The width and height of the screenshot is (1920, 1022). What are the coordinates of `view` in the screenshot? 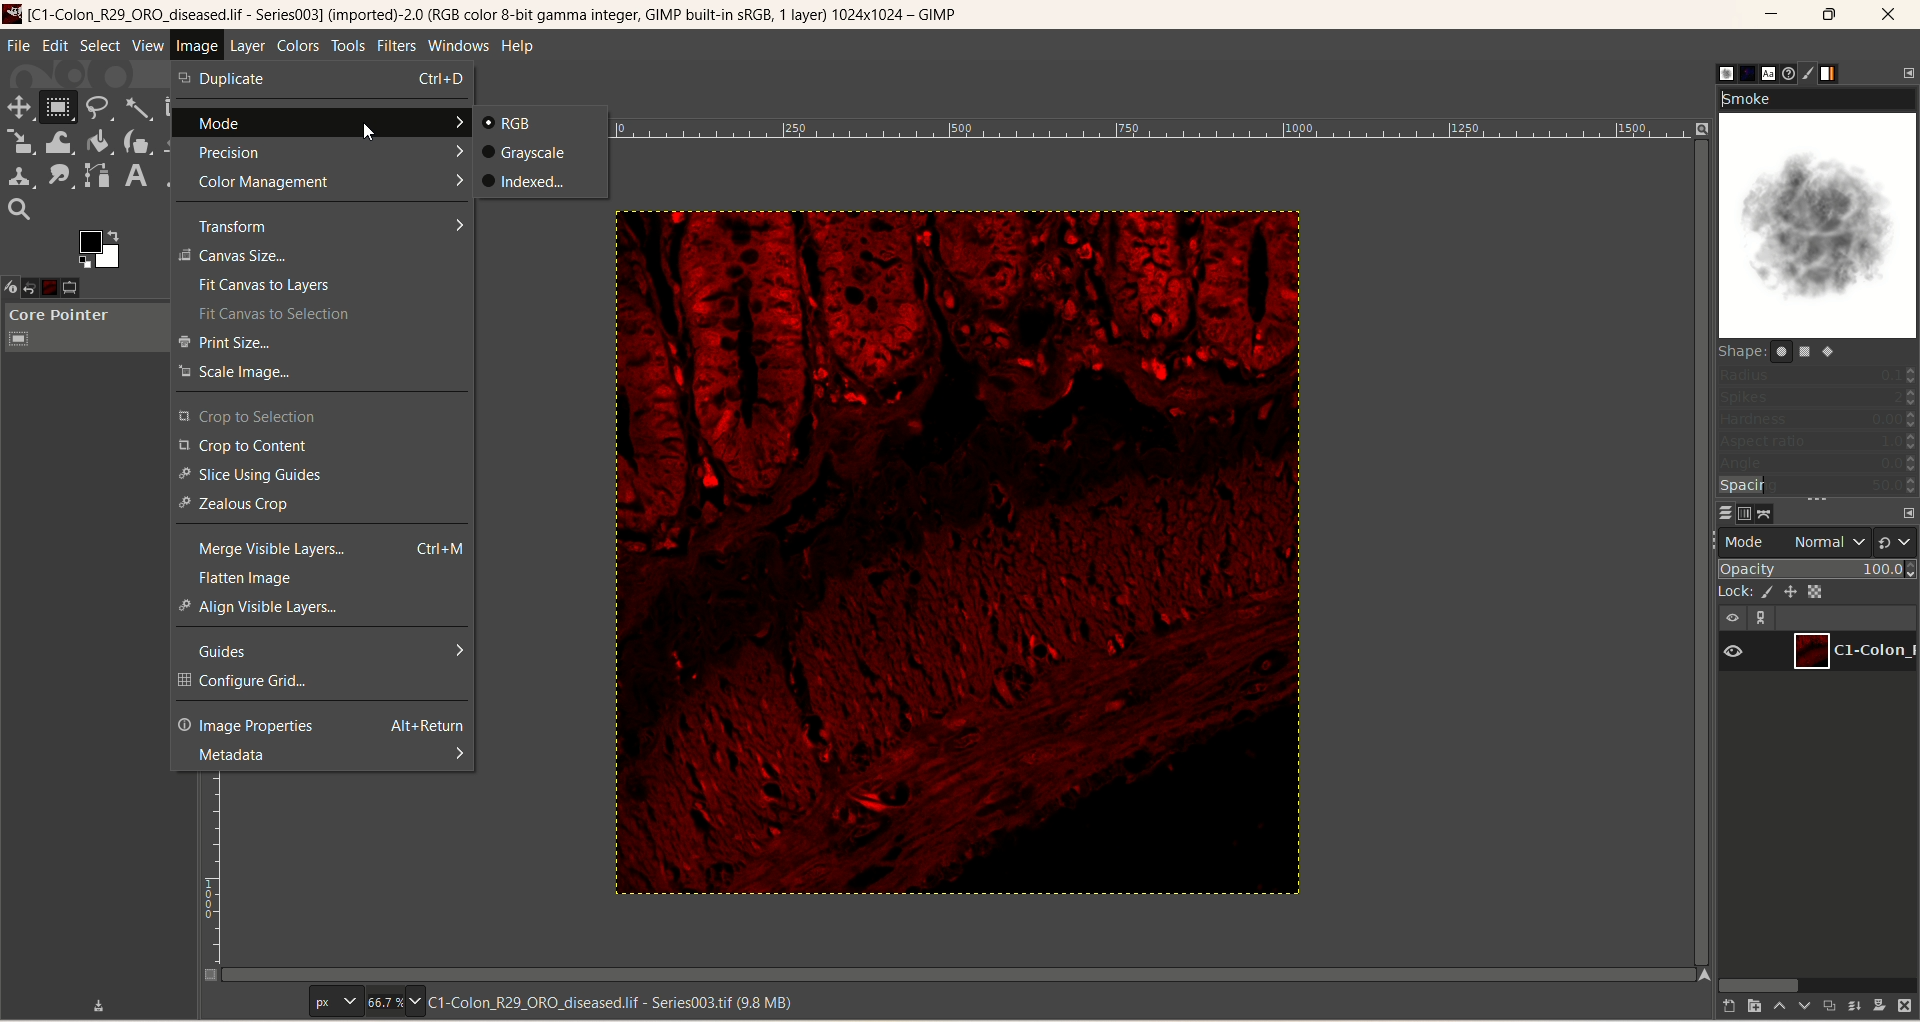 It's located at (148, 45).